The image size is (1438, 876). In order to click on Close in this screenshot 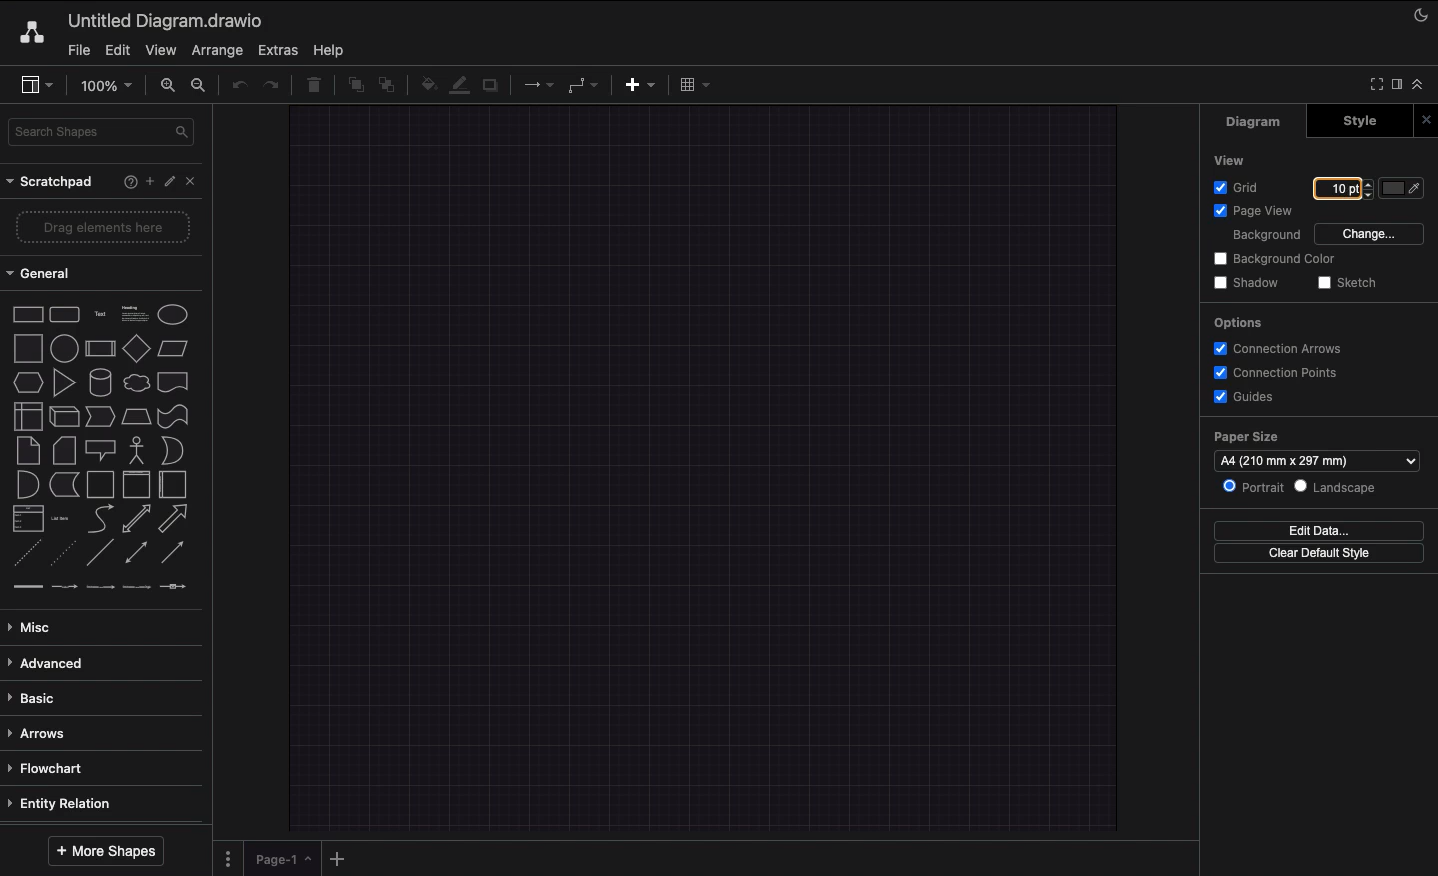, I will do `click(194, 183)`.